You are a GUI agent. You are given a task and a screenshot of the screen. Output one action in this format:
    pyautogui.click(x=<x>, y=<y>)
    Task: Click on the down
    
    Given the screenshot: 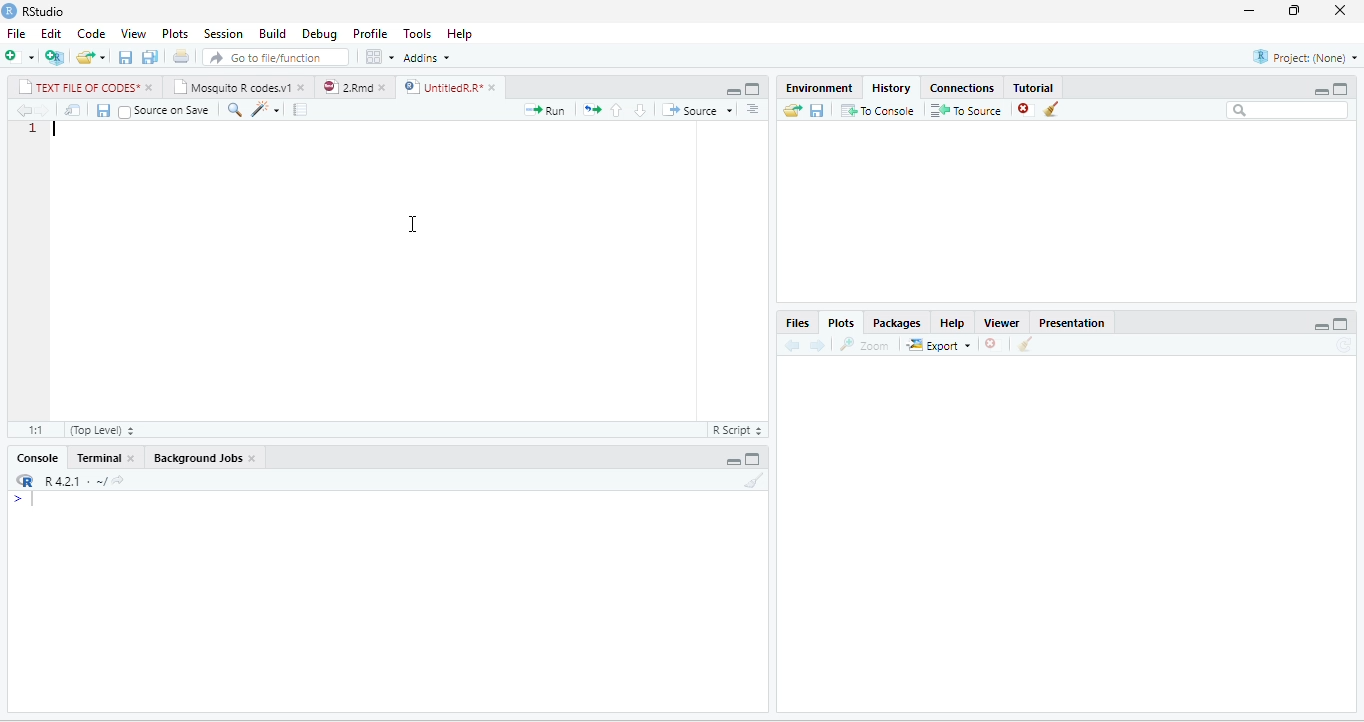 What is the action you would take?
    pyautogui.click(x=640, y=110)
    